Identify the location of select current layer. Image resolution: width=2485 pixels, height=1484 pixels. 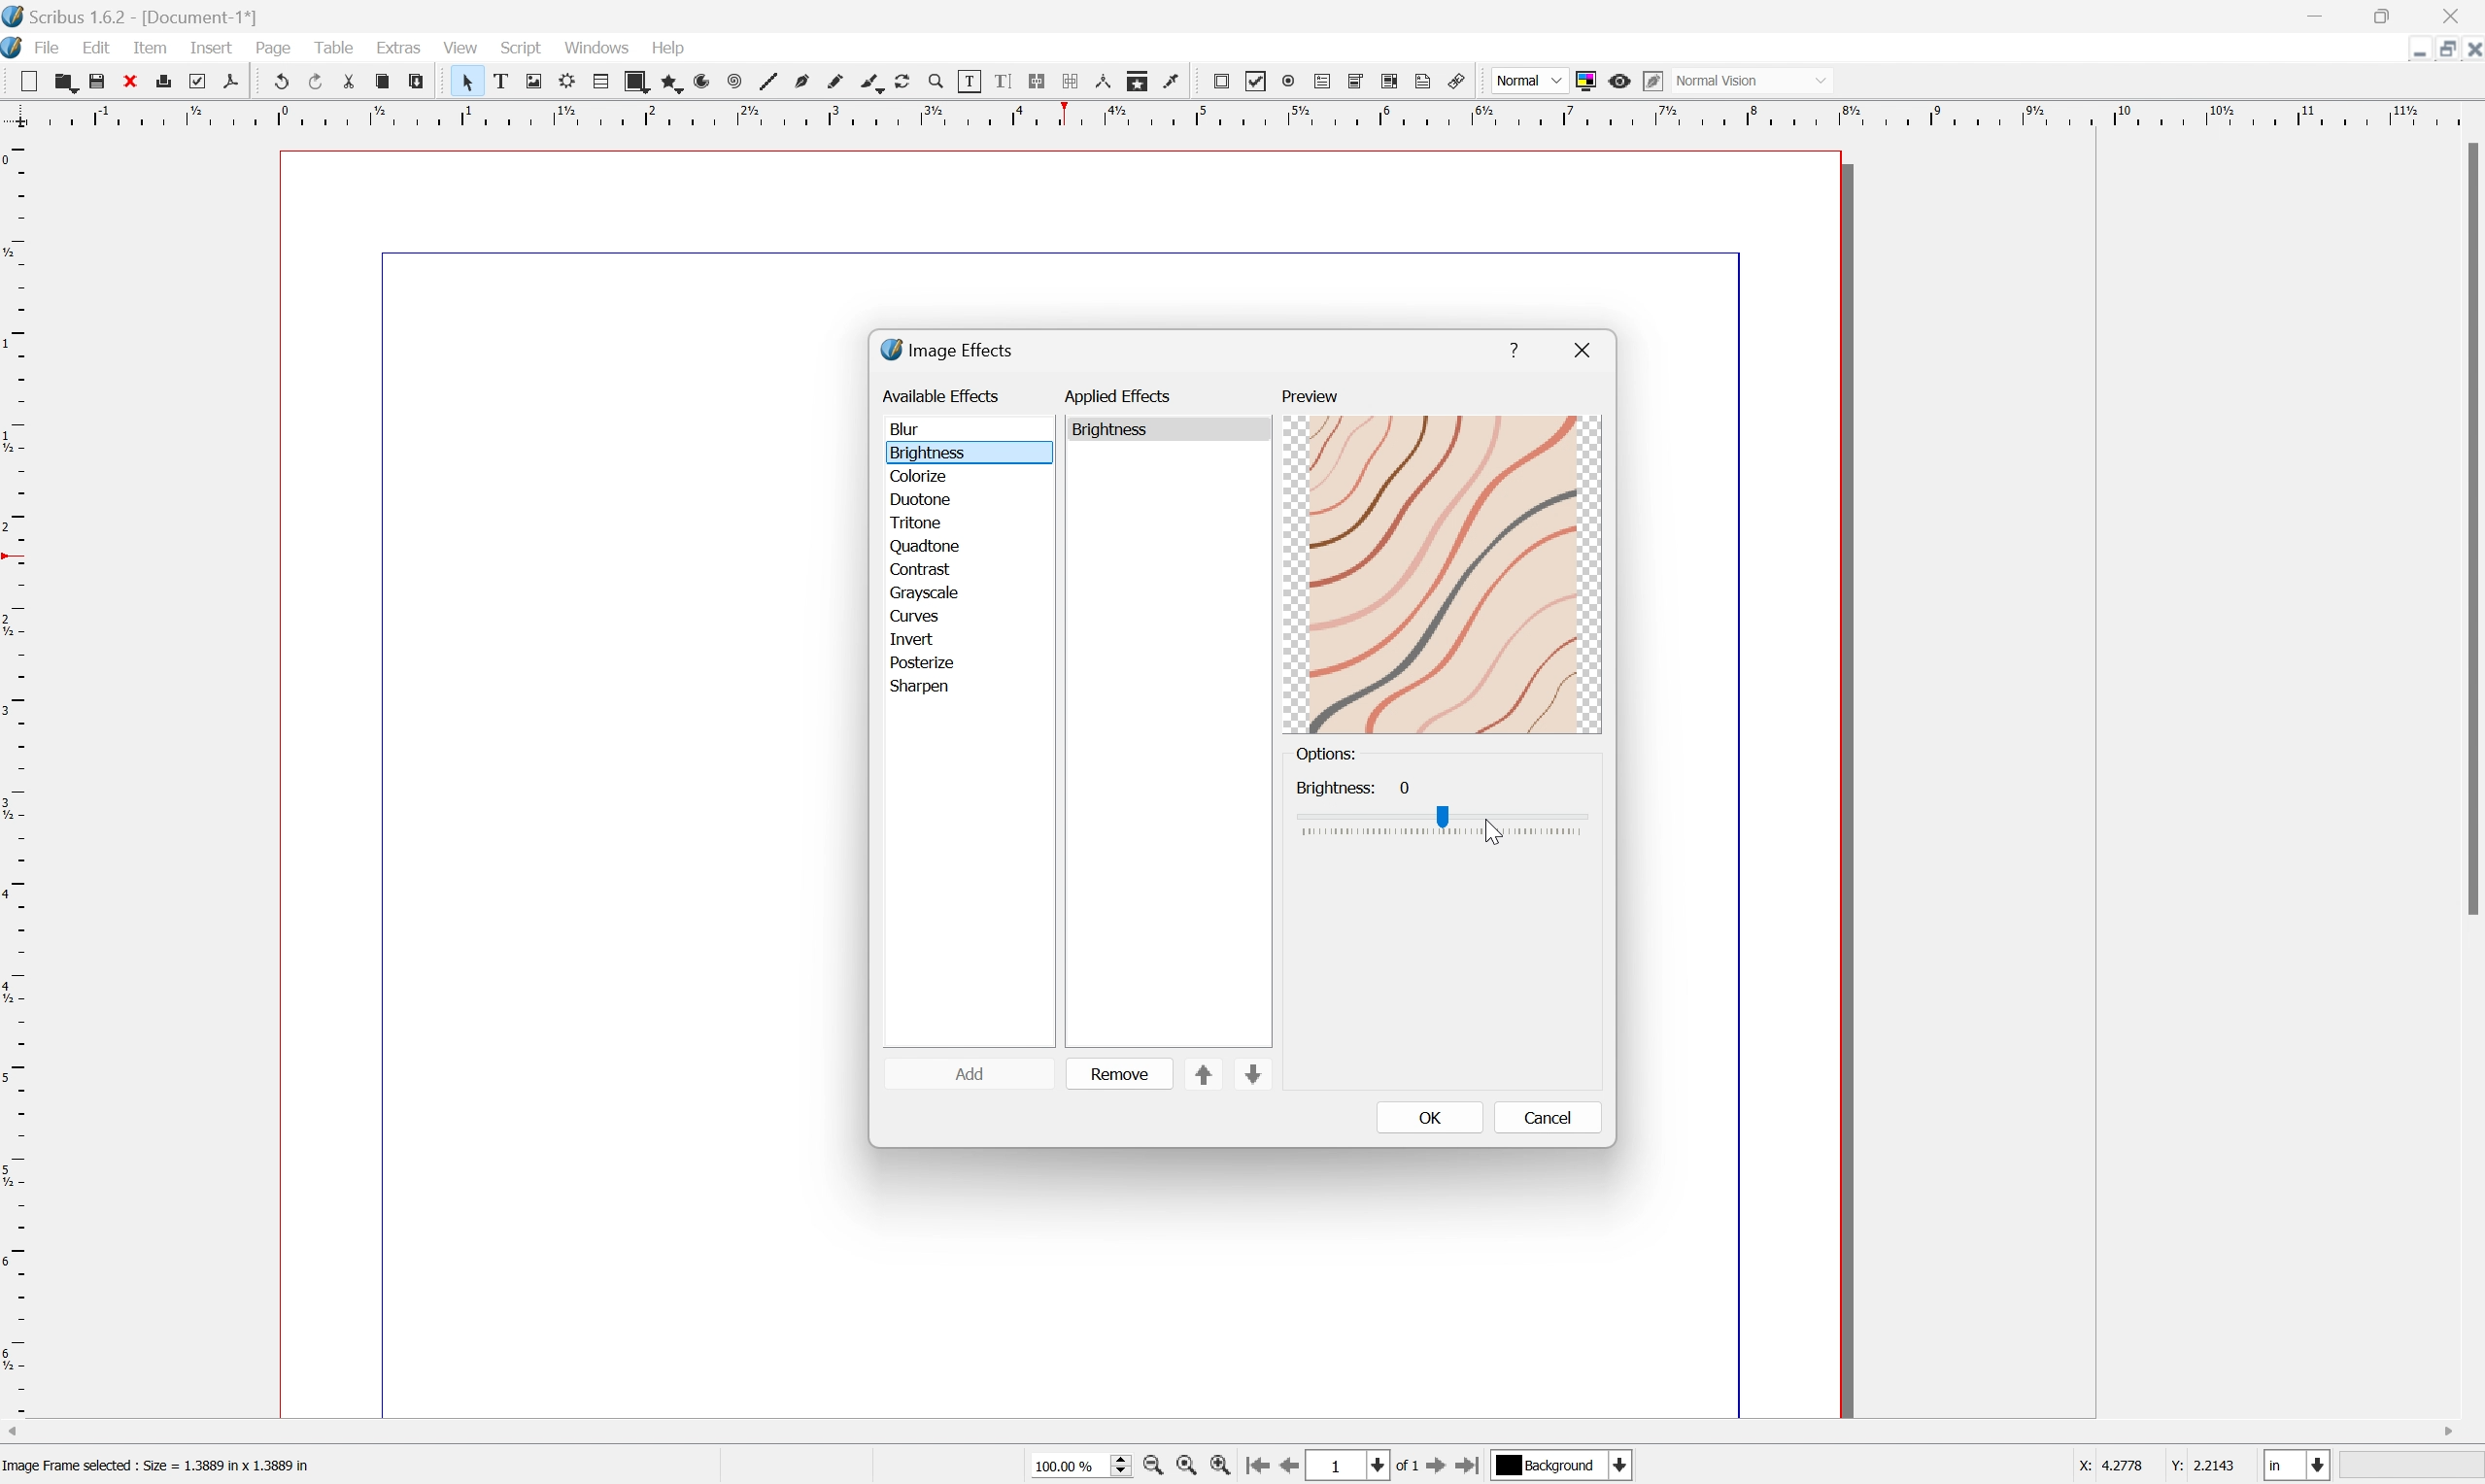
(1566, 1467).